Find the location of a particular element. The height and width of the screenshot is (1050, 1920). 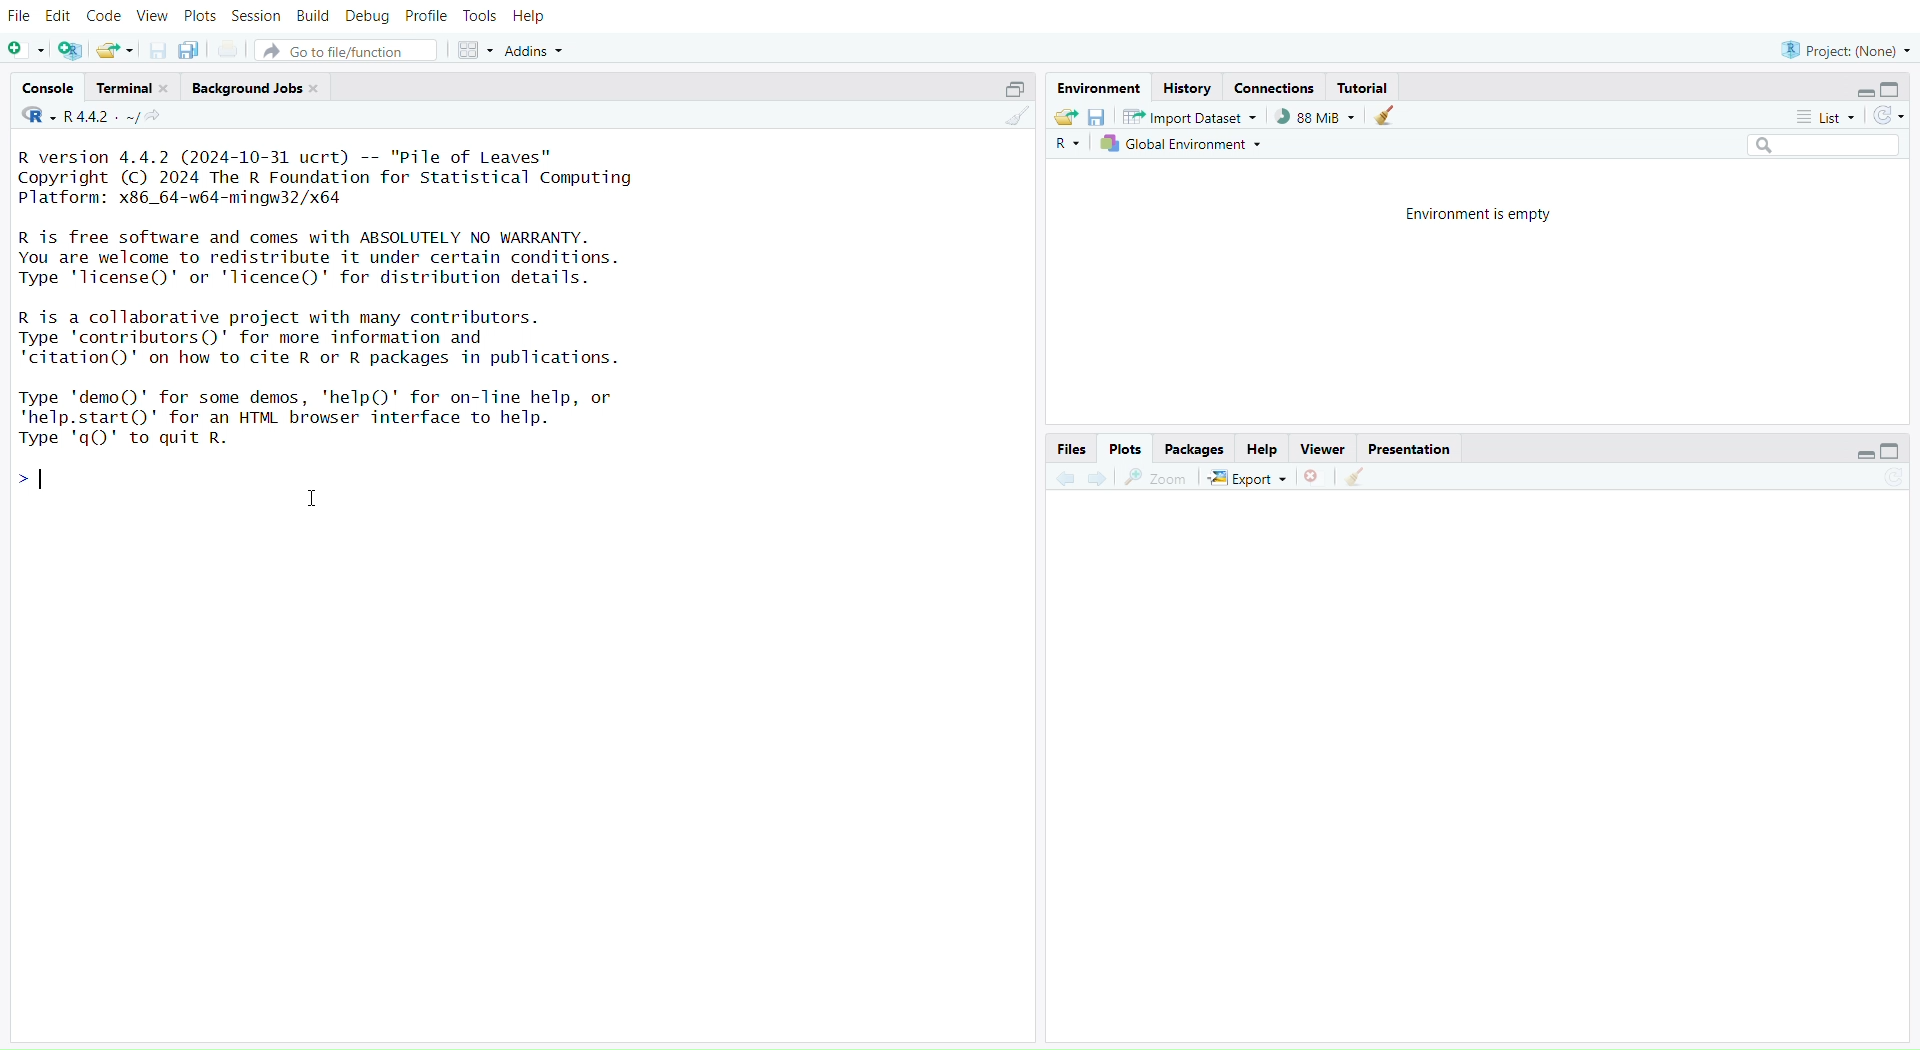

environment is located at coordinates (1099, 90).